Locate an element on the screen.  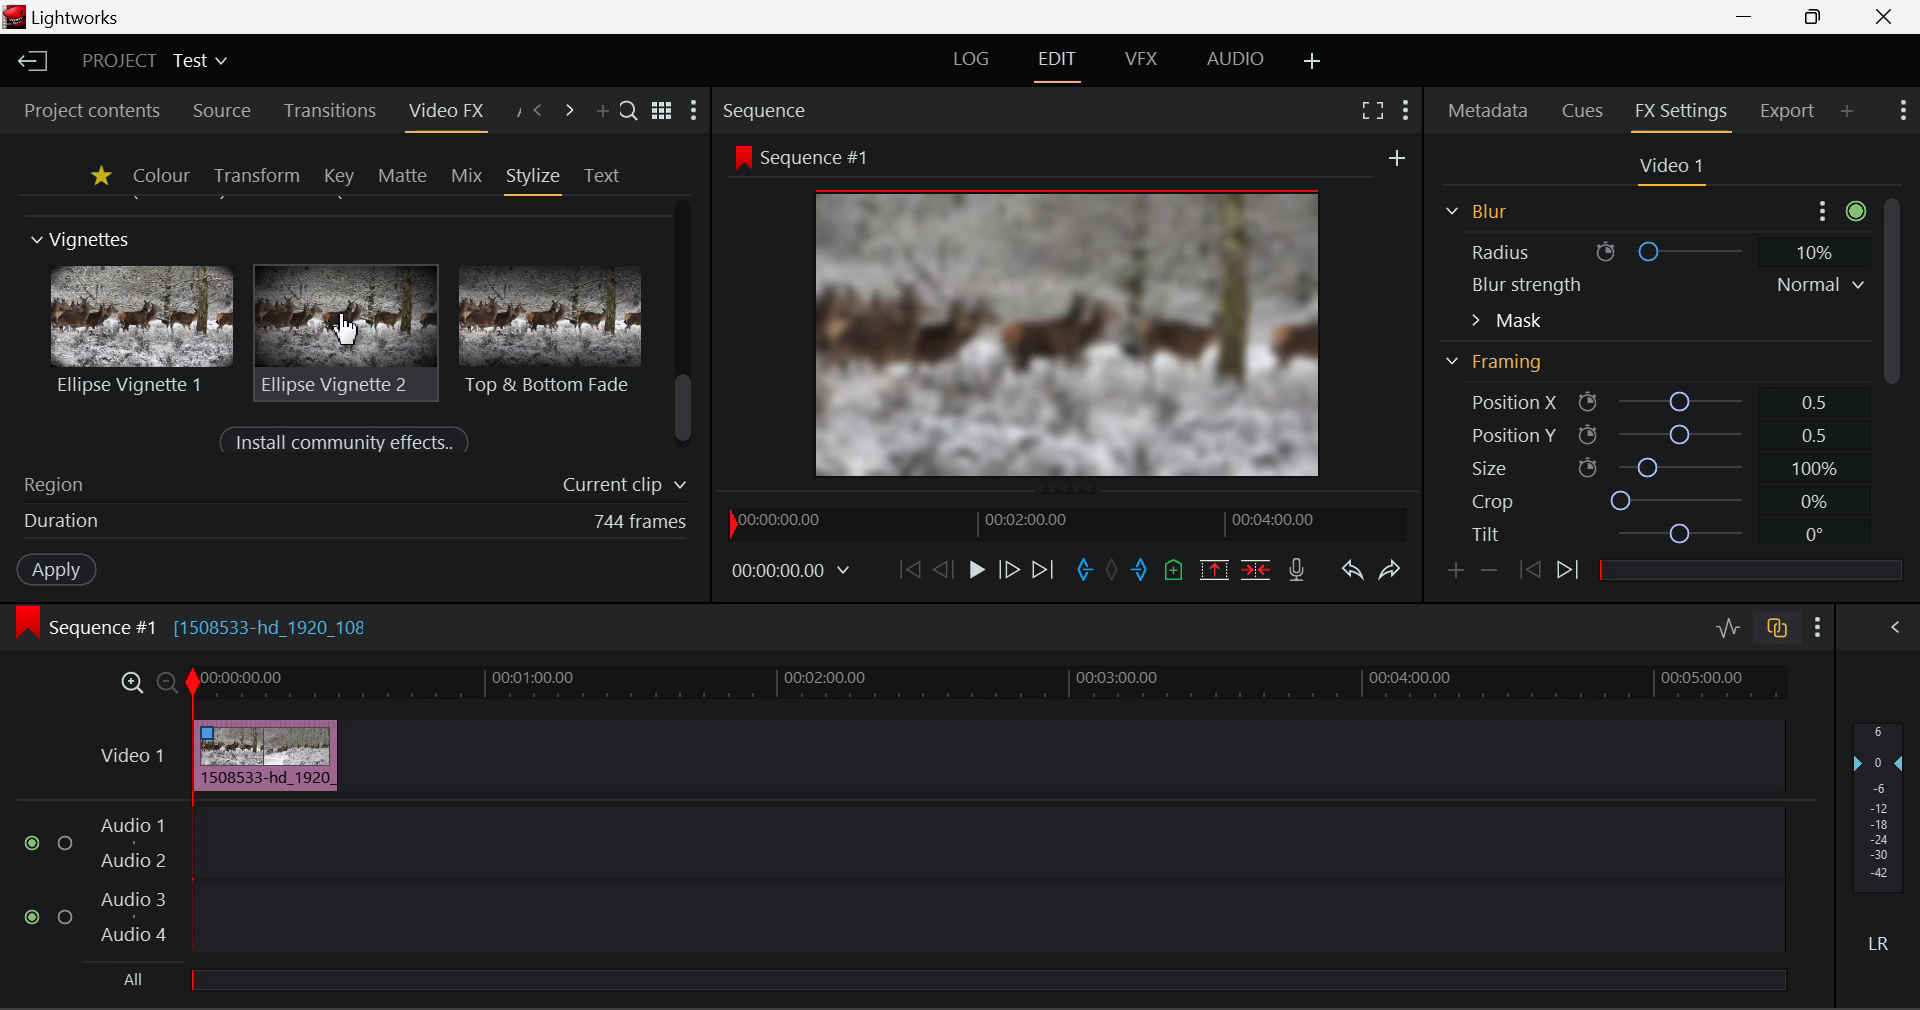
Show Settings is located at coordinates (1818, 624).